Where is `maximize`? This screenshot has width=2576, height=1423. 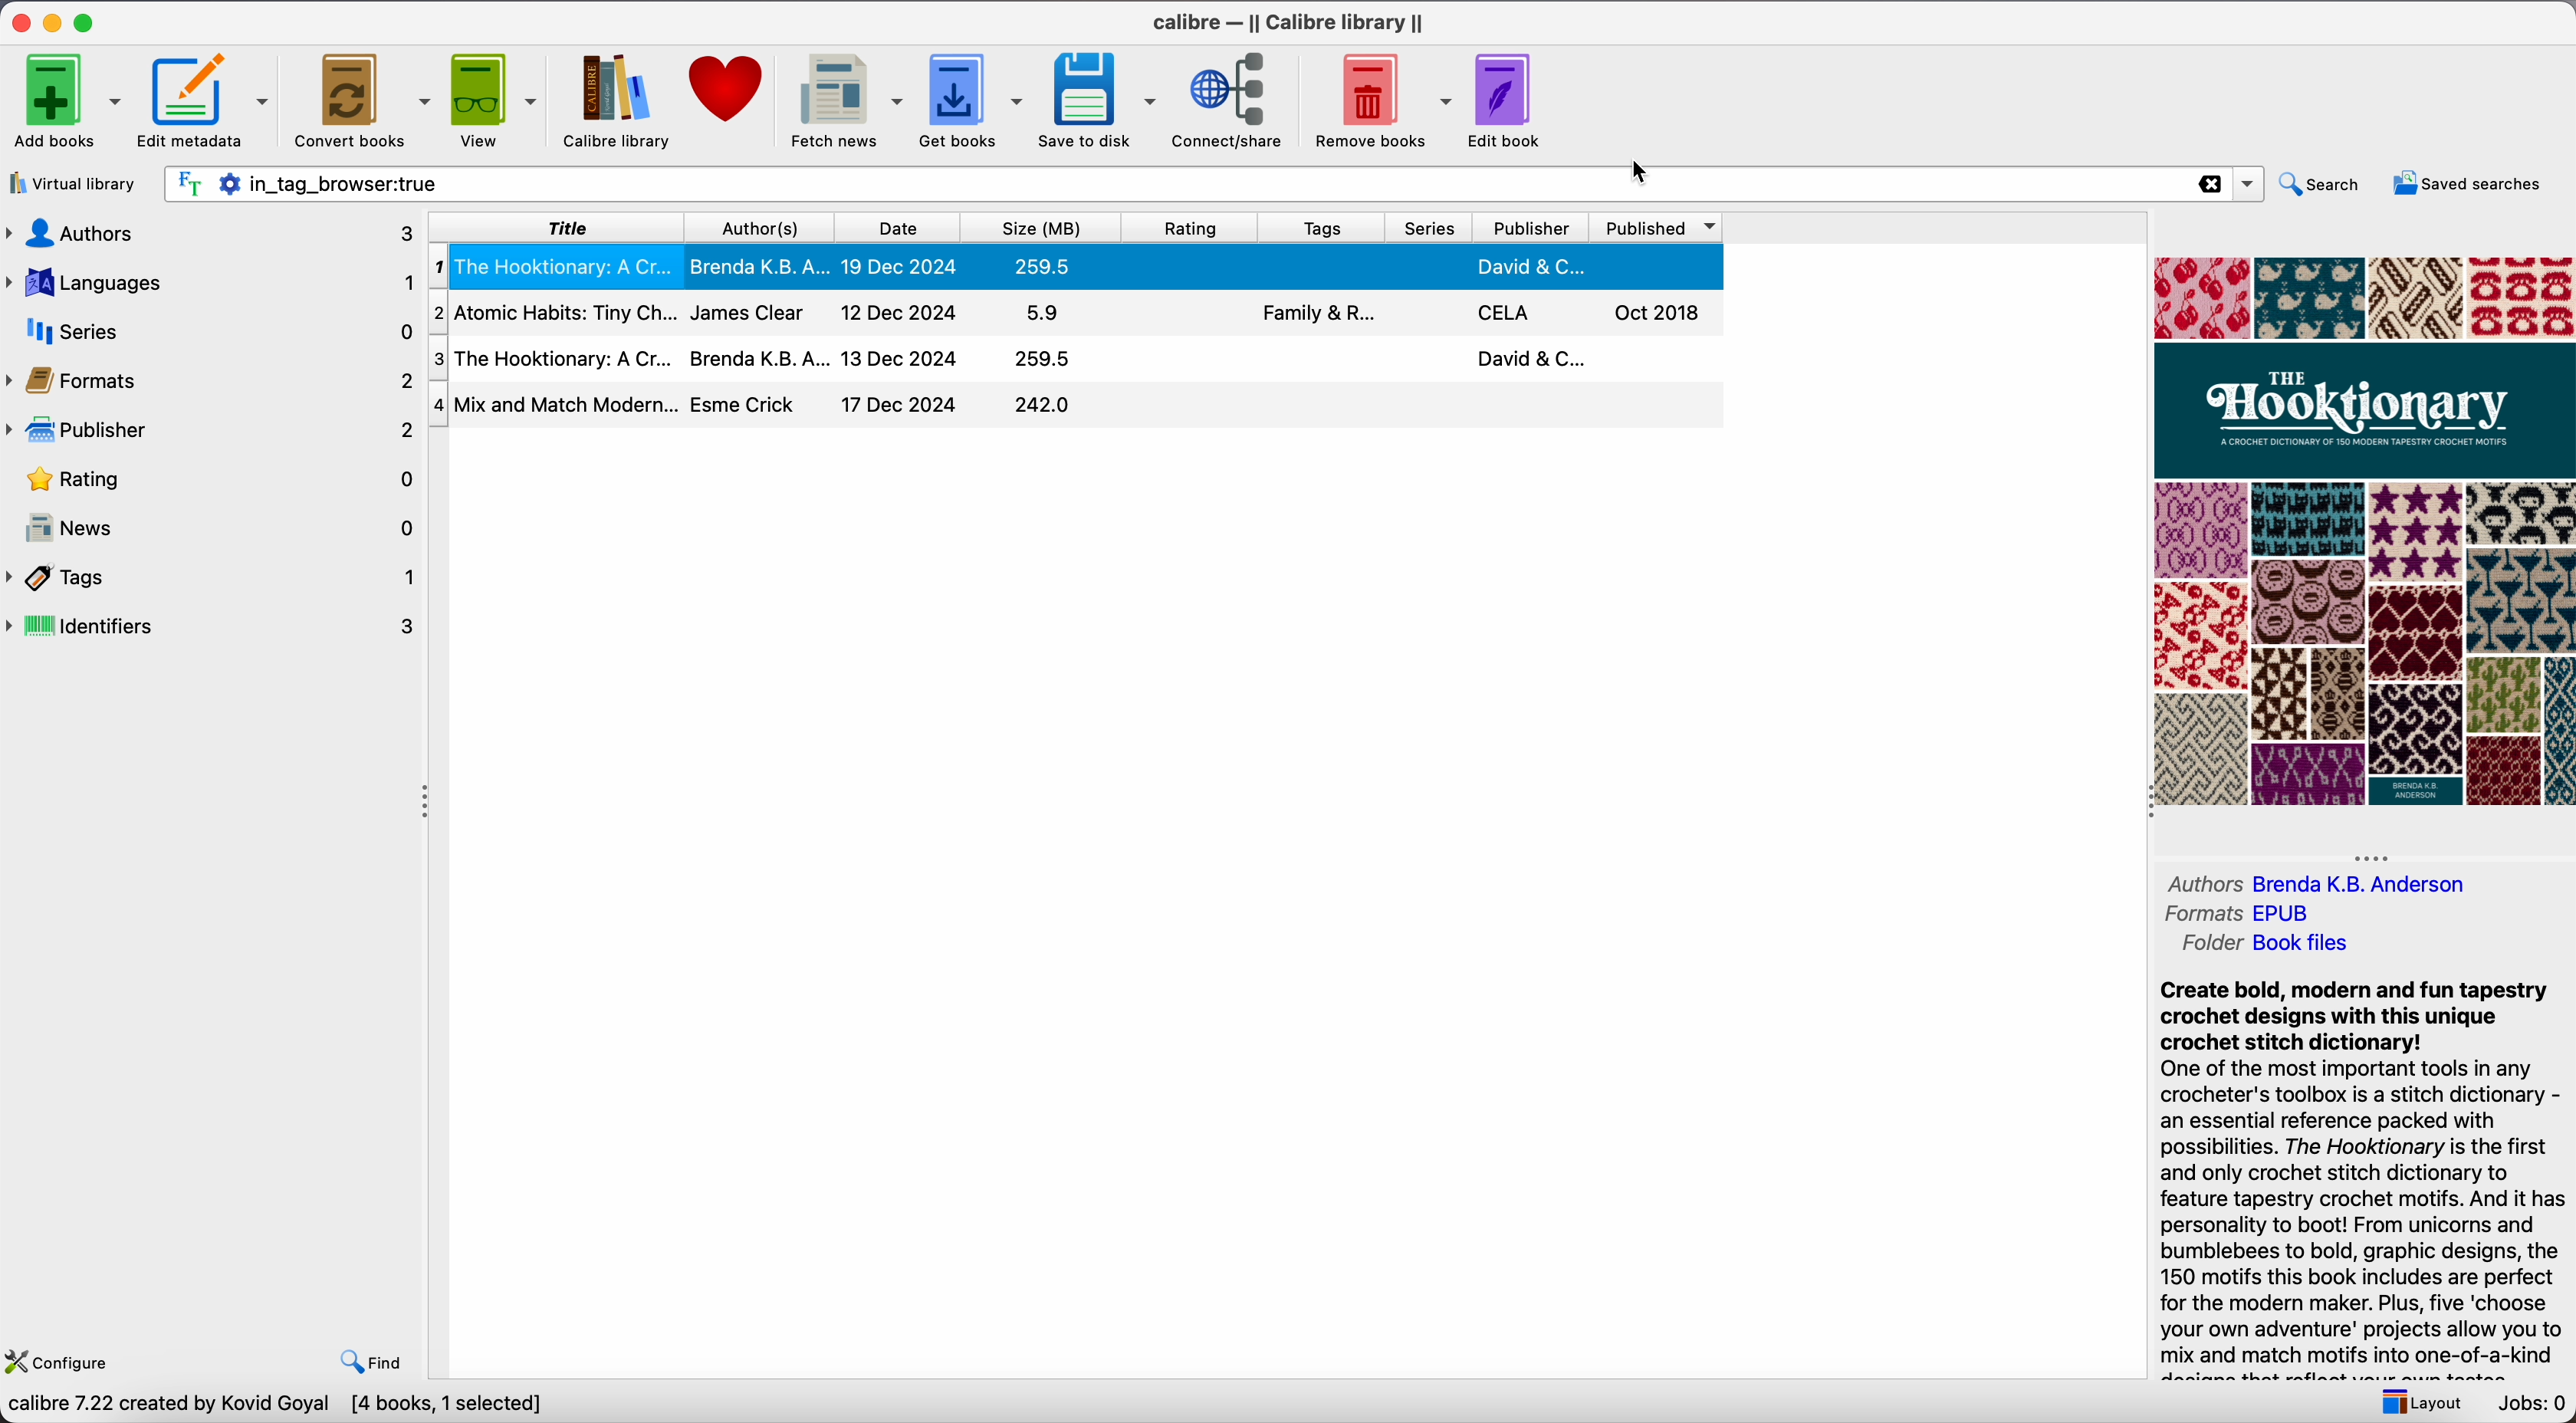
maximize is located at coordinates (88, 21).